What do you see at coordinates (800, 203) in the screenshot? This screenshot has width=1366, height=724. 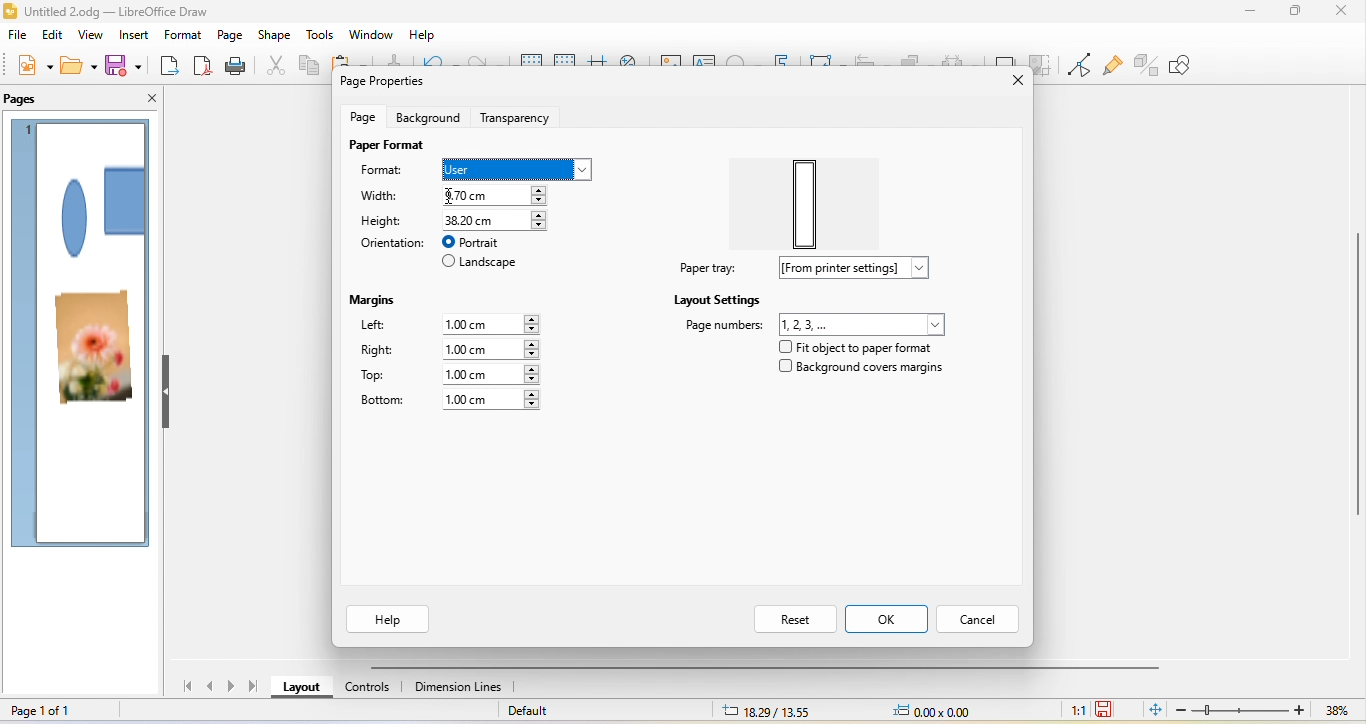 I see `paper` at bounding box center [800, 203].